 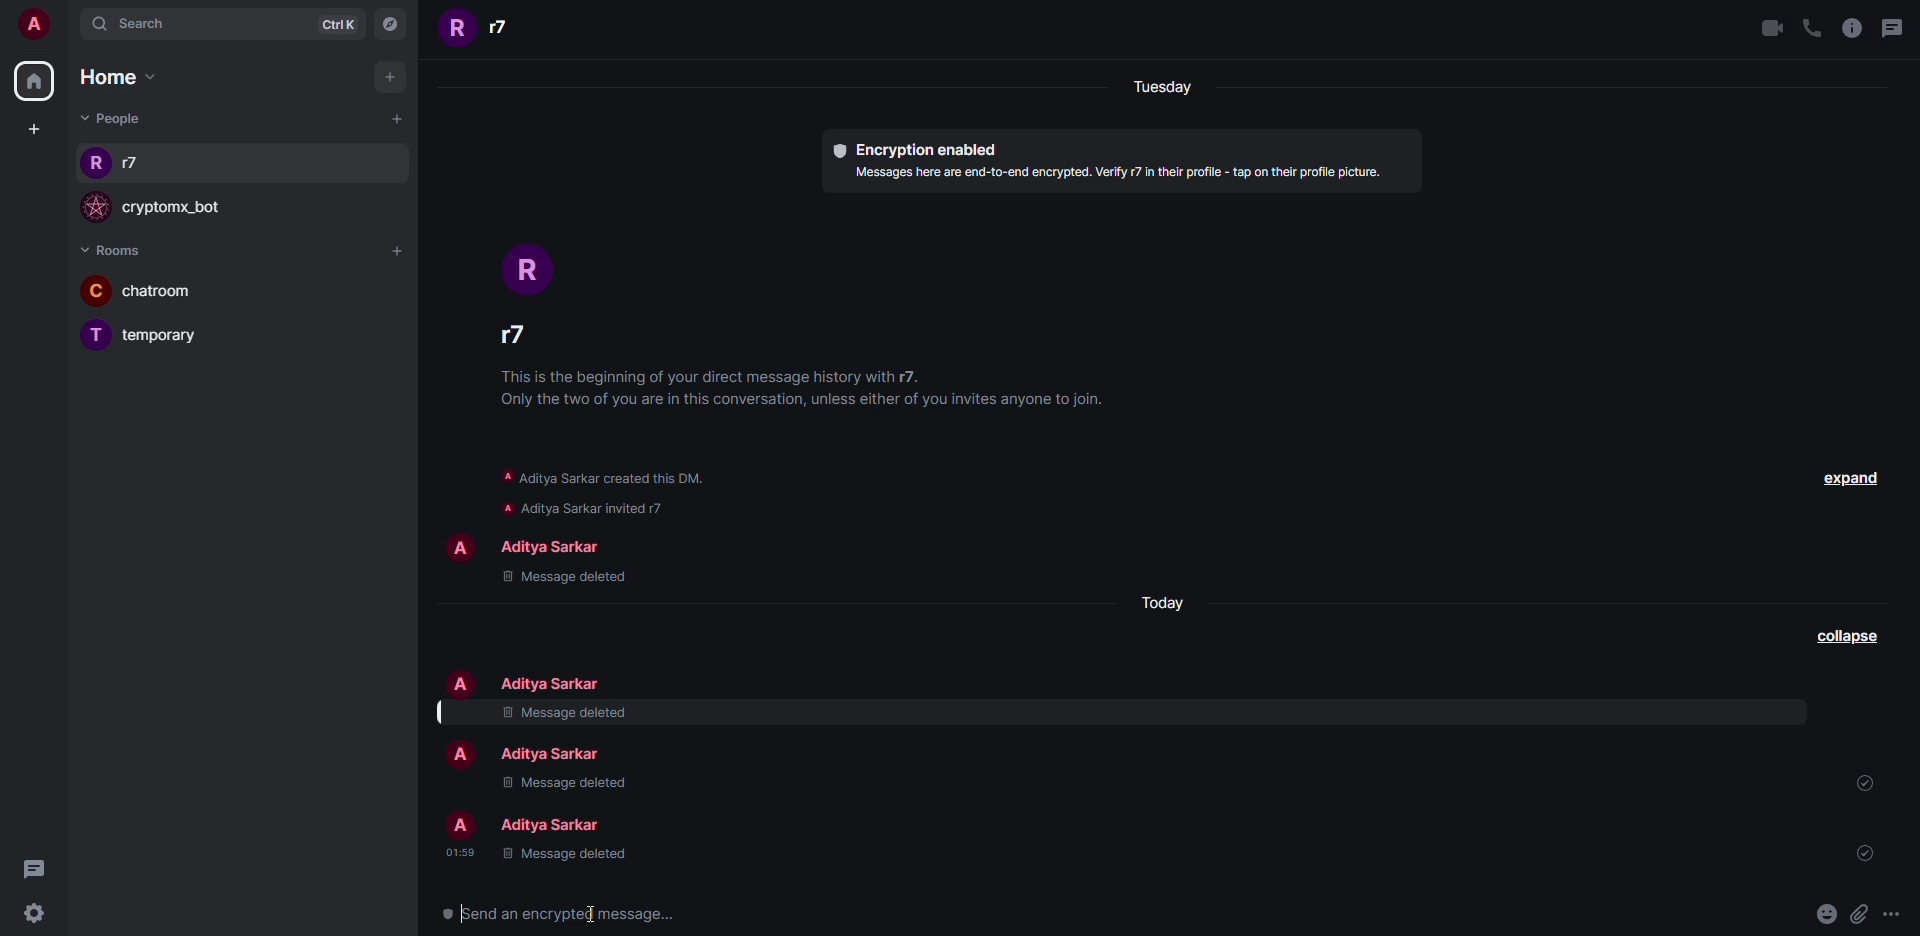 What do you see at coordinates (461, 683) in the screenshot?
I see `profile` at bounding box center [461, 683].